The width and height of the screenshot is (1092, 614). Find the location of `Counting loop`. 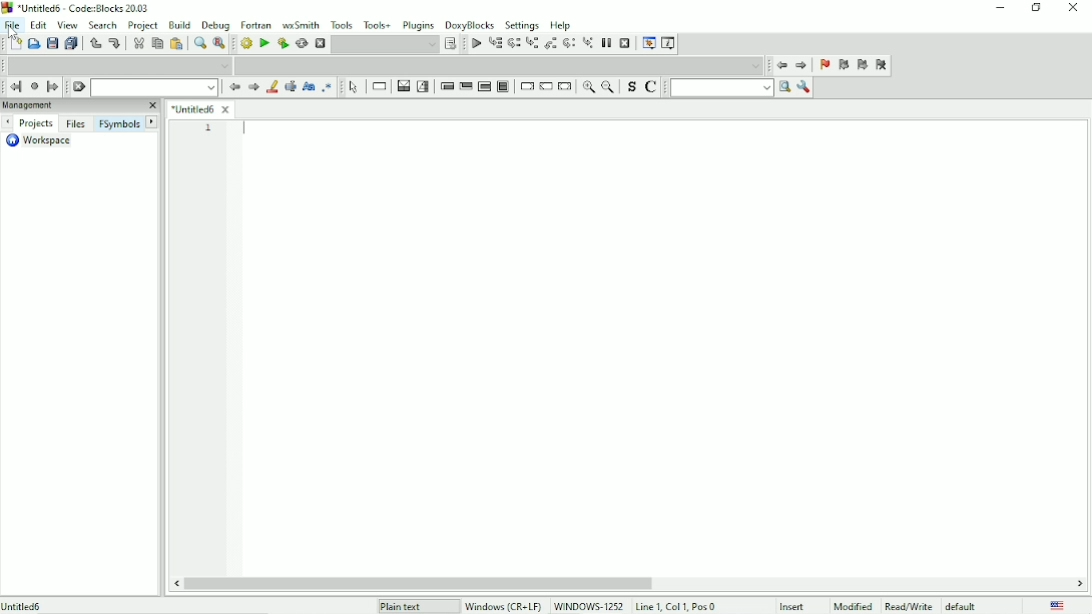

Counting loop is located at coordinates (484, 86).